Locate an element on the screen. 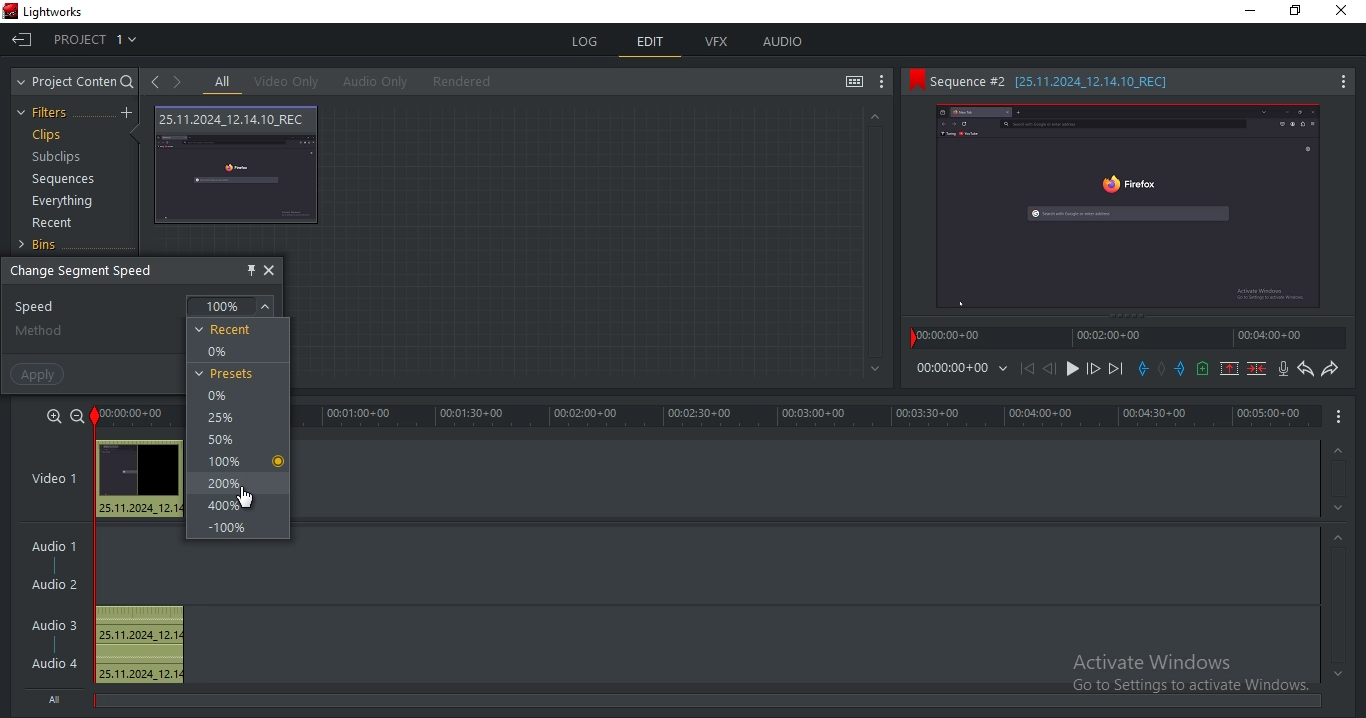 This screenshot has height=718, width=1366.  is located at coordinates (178, 82).